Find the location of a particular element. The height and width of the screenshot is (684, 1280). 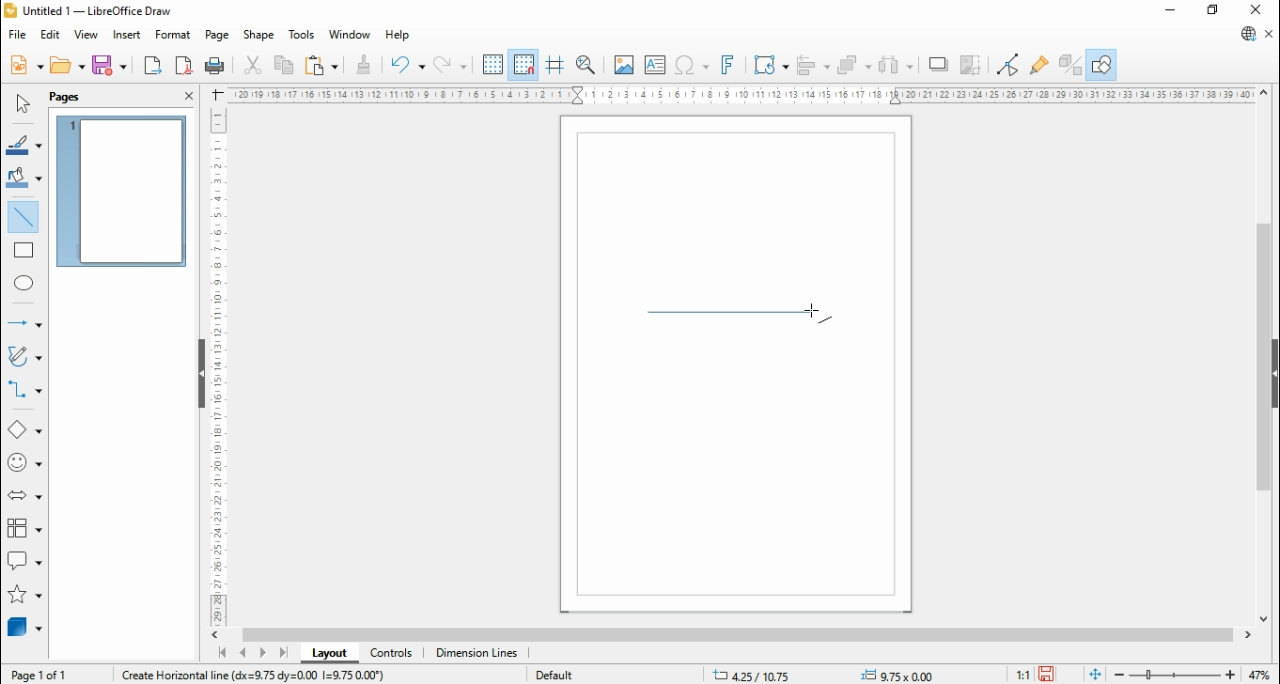

close pane is located at coordinates (188, 96).